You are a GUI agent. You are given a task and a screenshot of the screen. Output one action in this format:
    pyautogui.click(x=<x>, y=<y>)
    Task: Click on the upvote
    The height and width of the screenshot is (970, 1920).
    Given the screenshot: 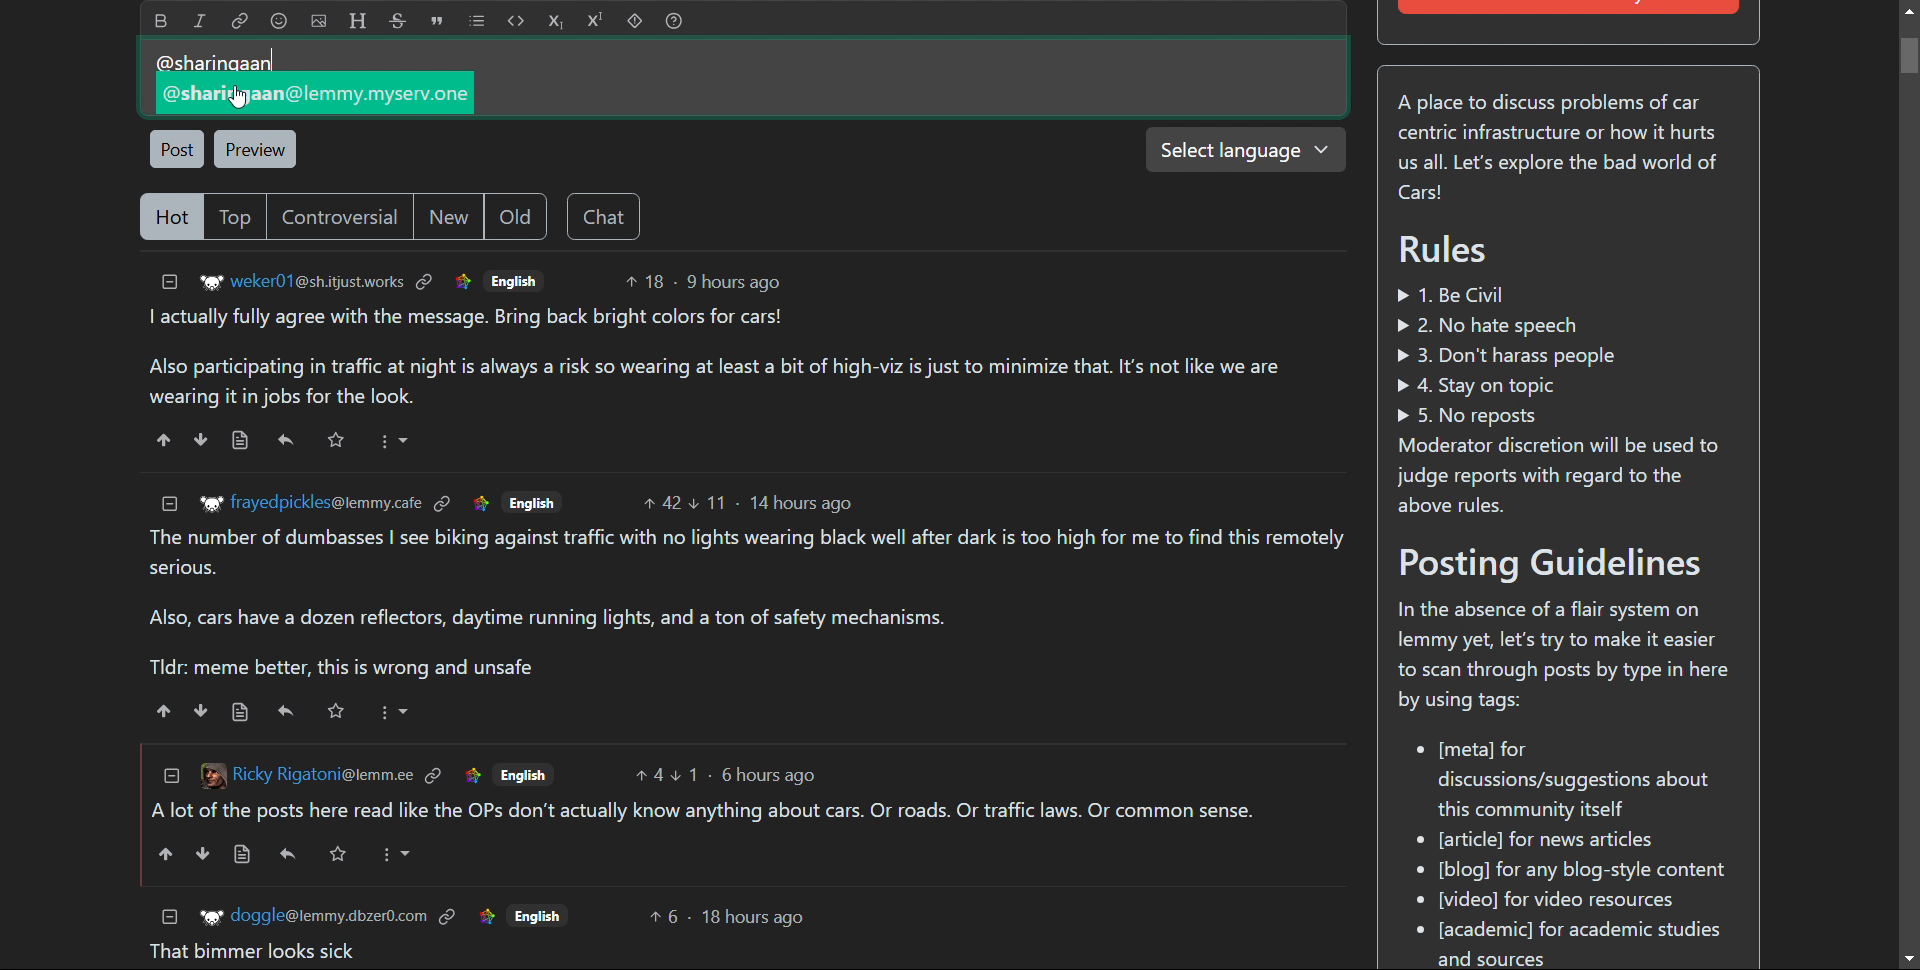 What is the action you would take?
    pyautogui.click(x=165, y=711)
    